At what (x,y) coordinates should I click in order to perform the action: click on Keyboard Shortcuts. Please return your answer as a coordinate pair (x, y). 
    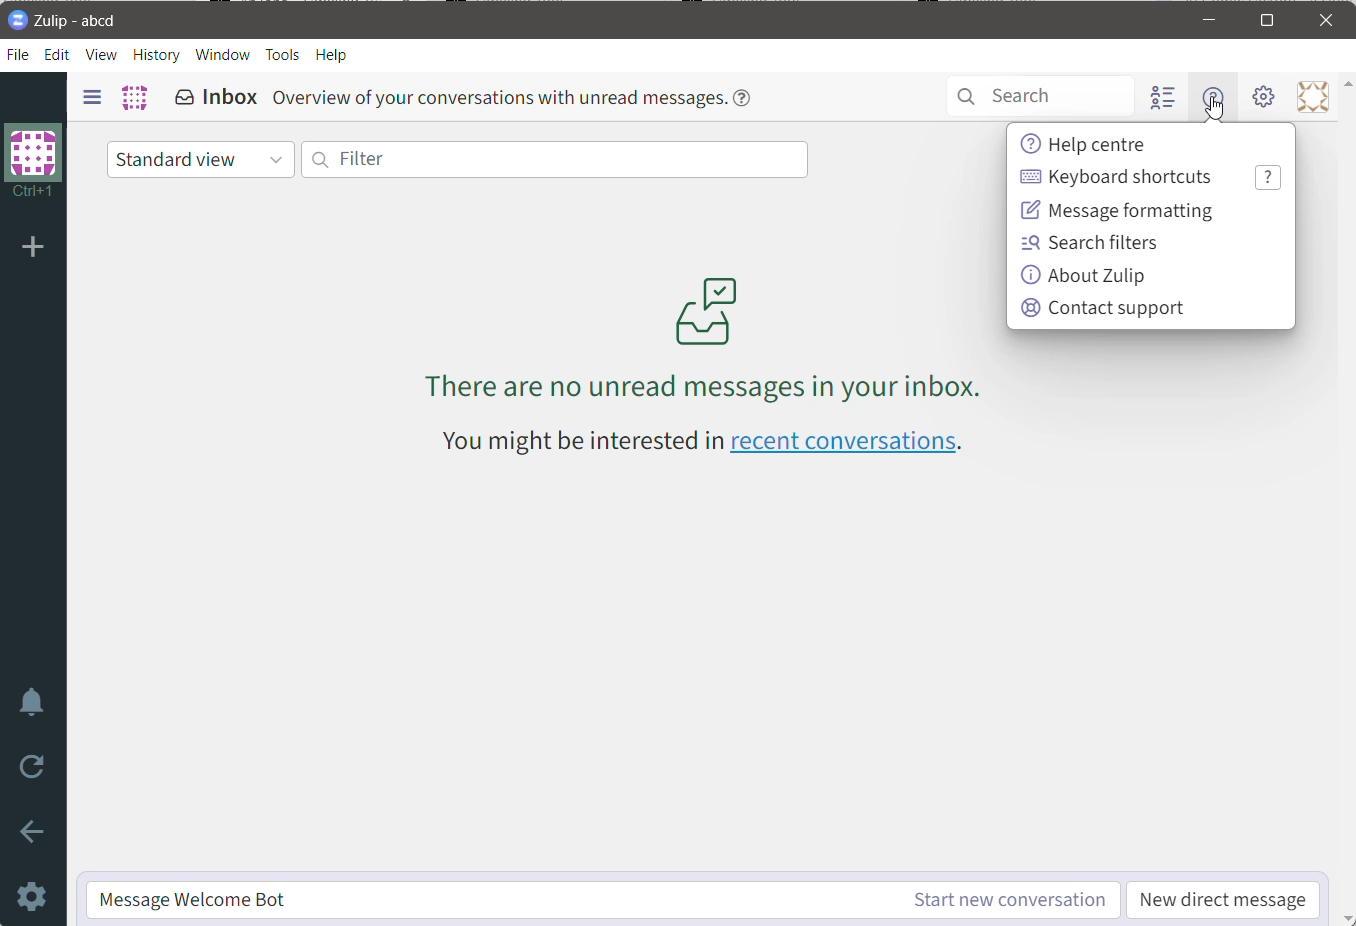
    Looking at the image, I should click on (1151, 177).